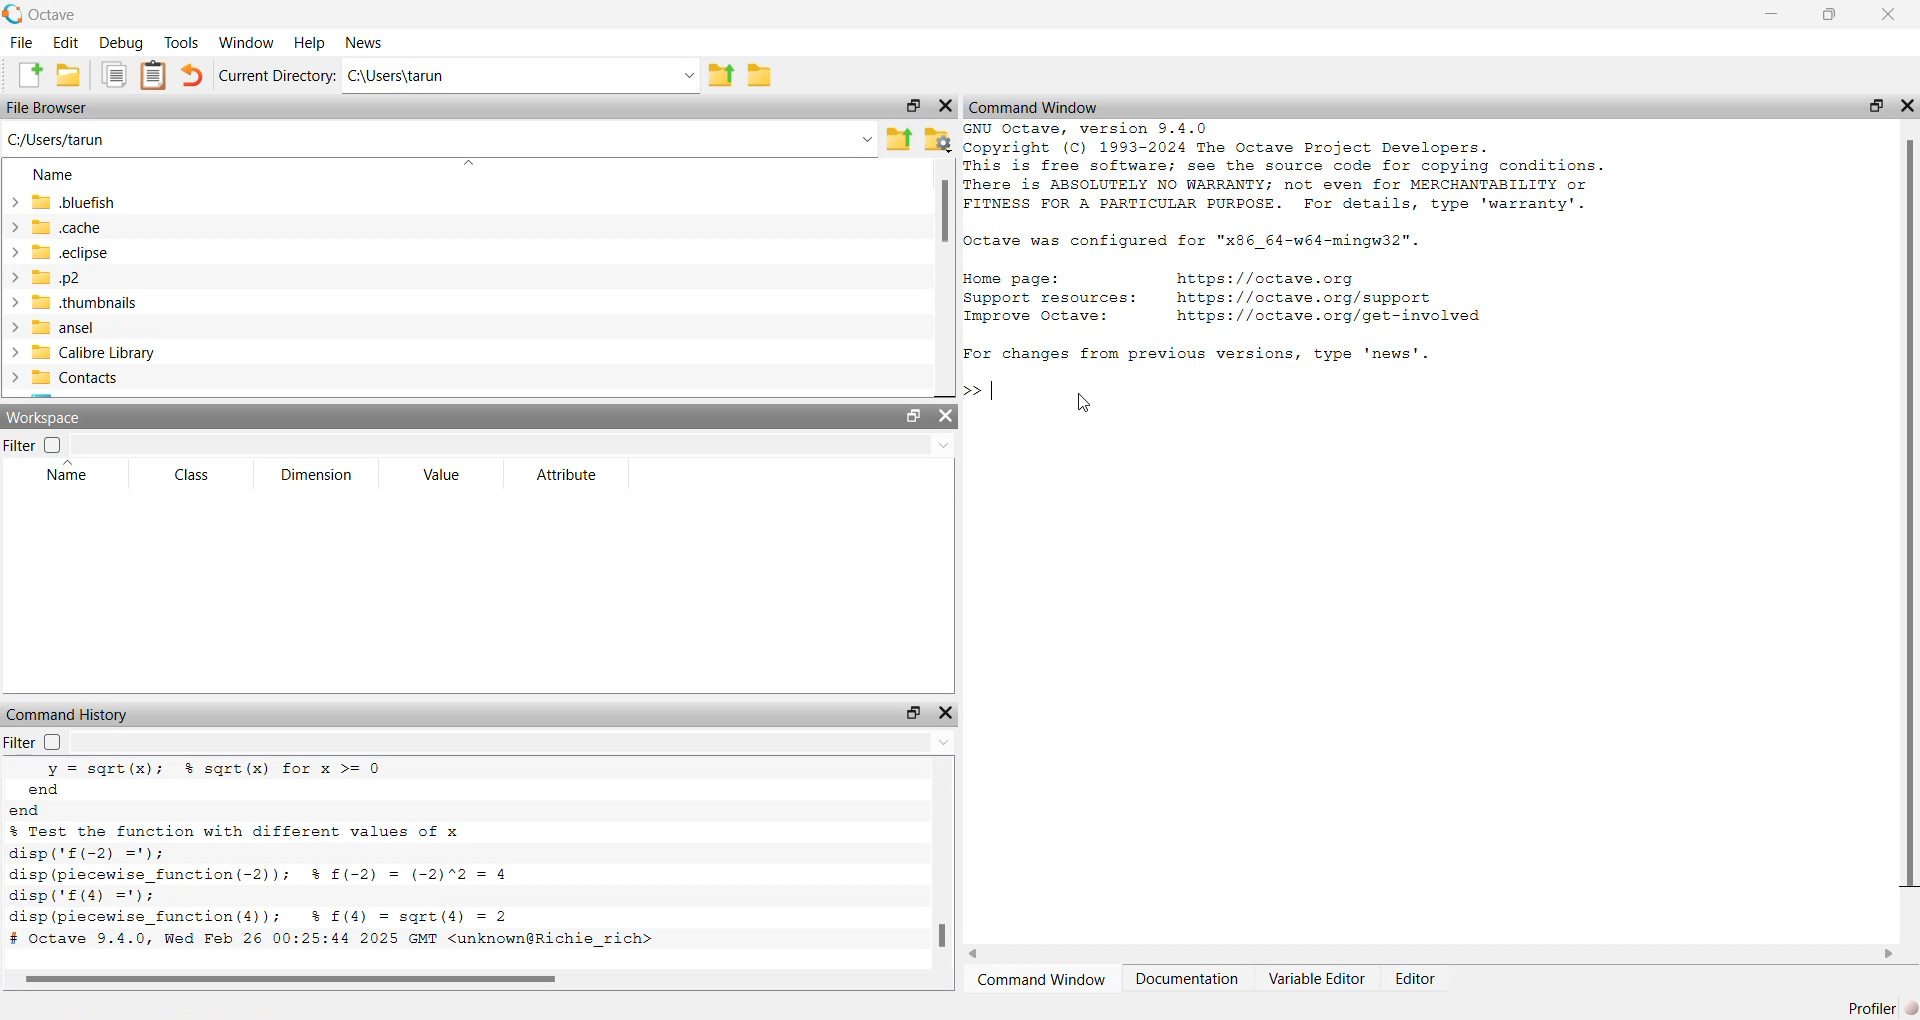 This screenshot has height=1020, width=1920. Describe the element at coordinates (52, 106) in the screenshot. I see `File Browser` at that location.